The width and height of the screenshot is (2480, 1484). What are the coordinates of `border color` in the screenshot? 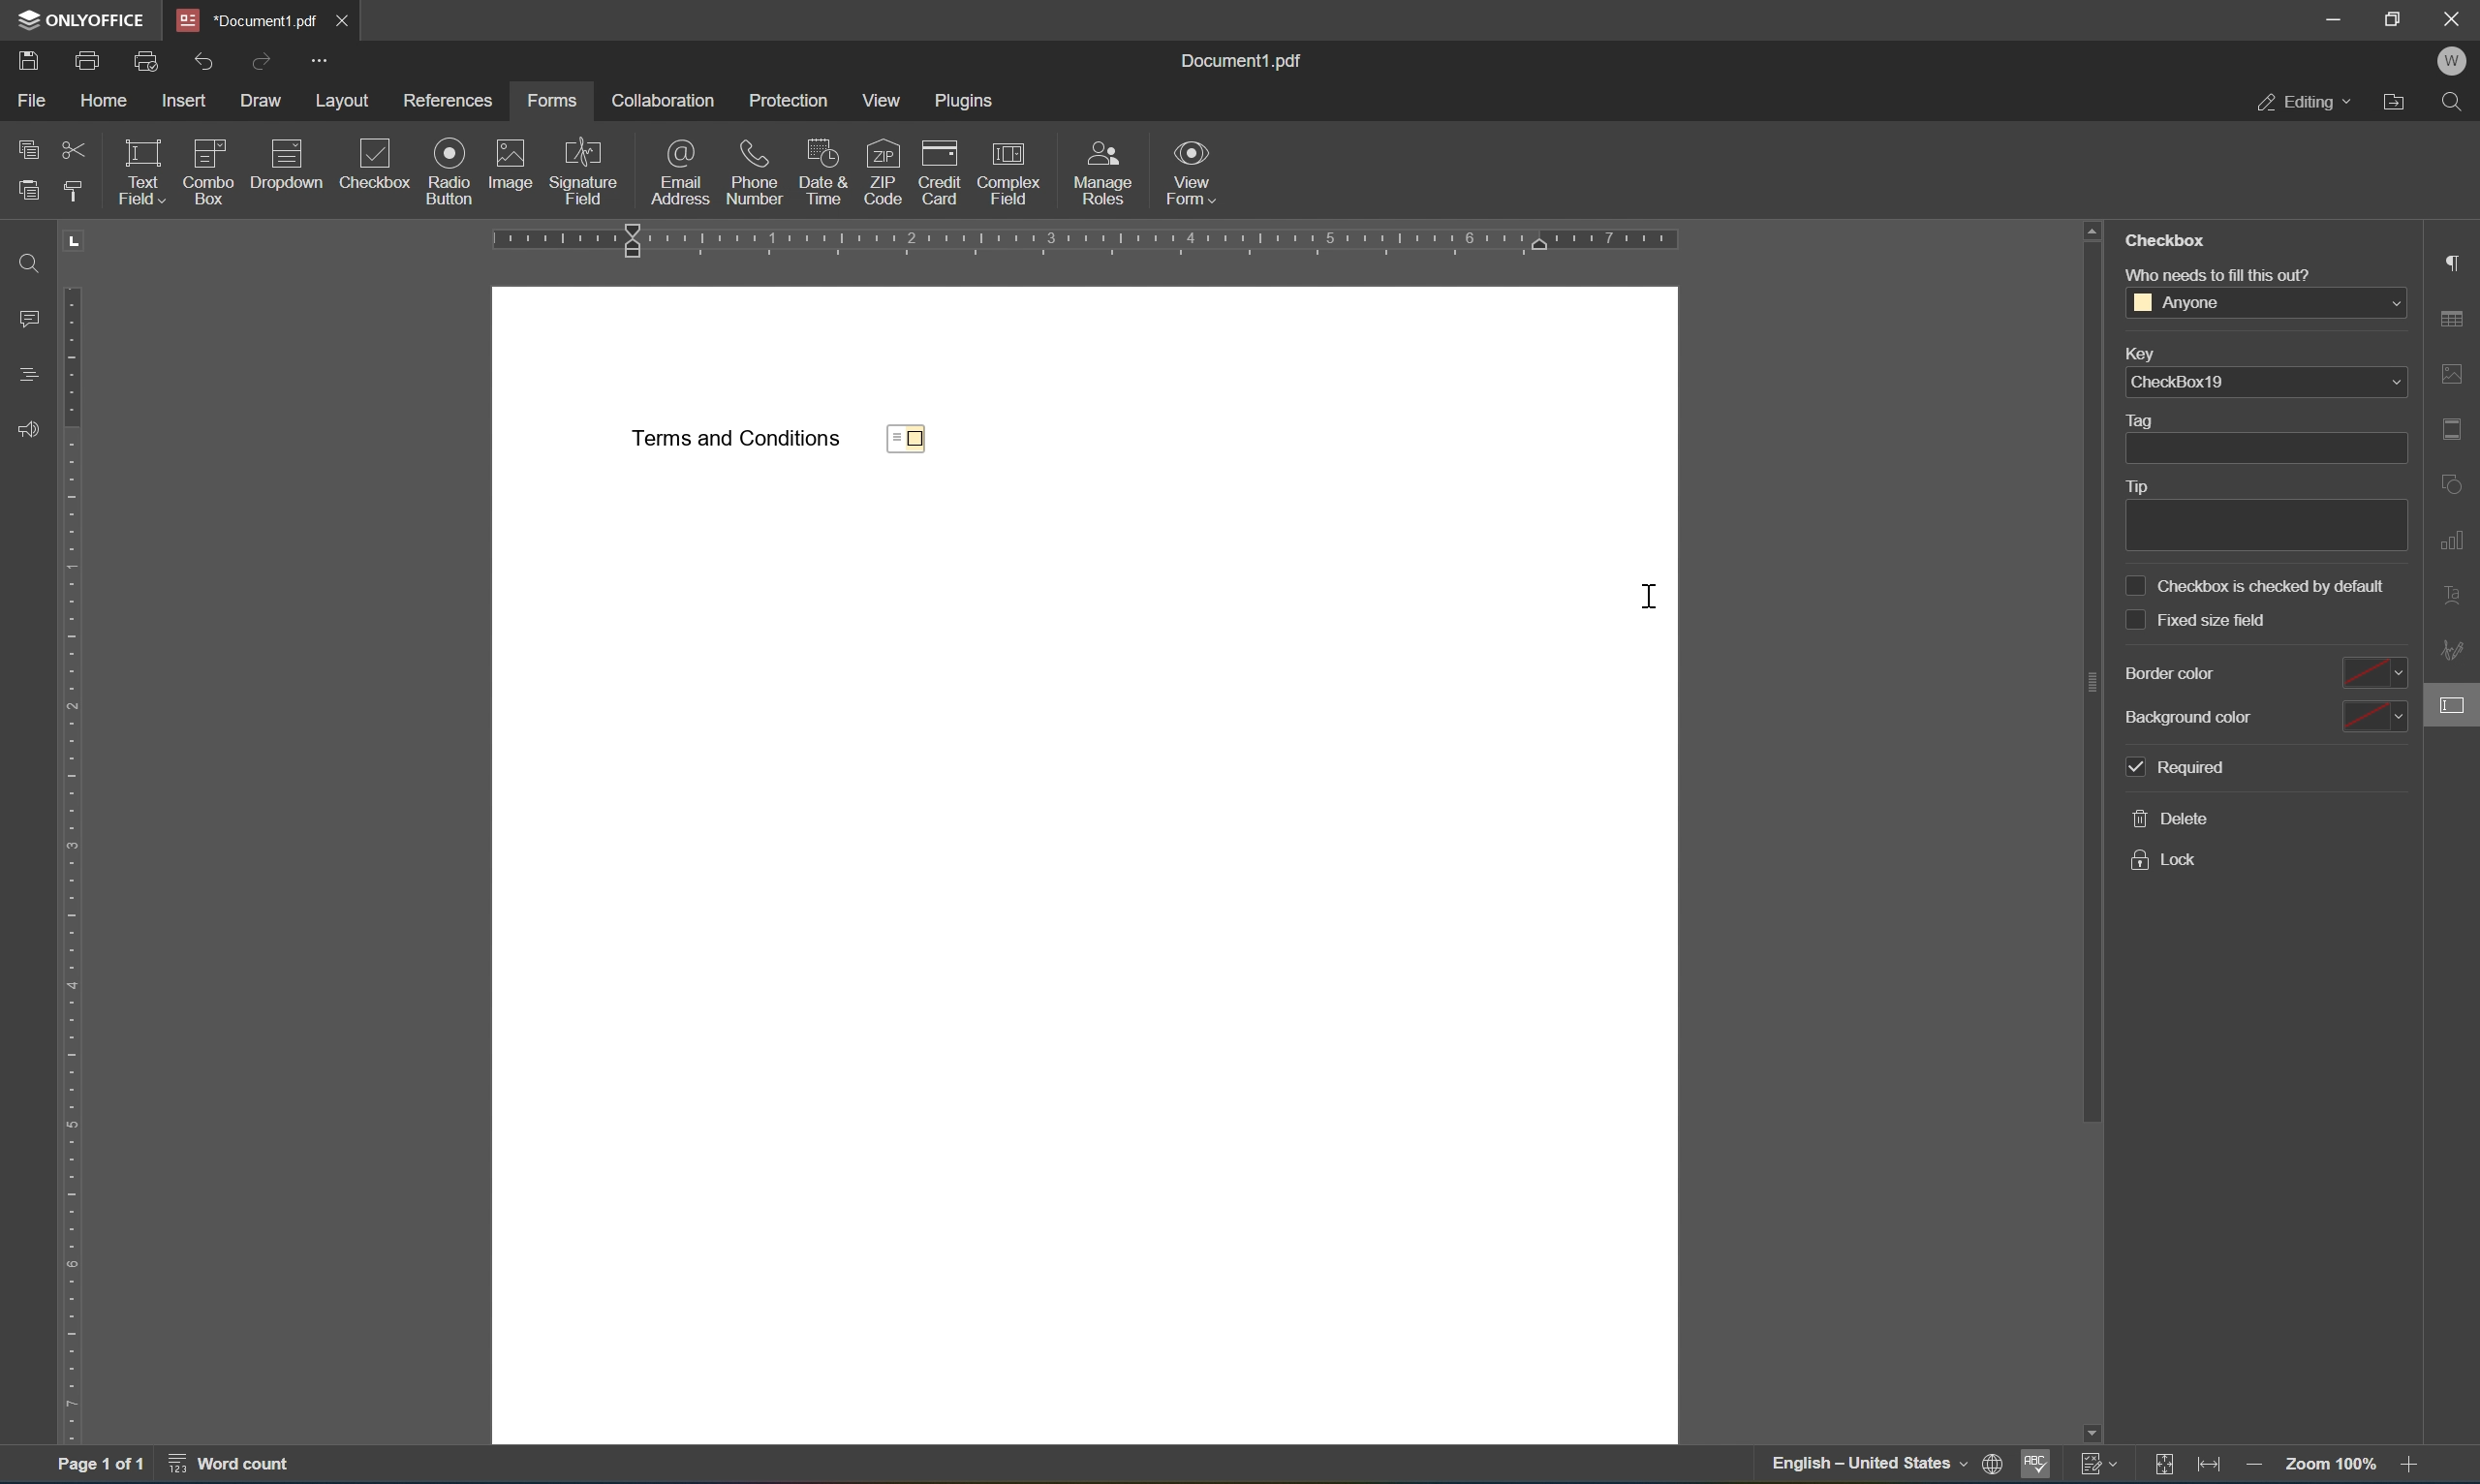 It's located at (2260, 674).